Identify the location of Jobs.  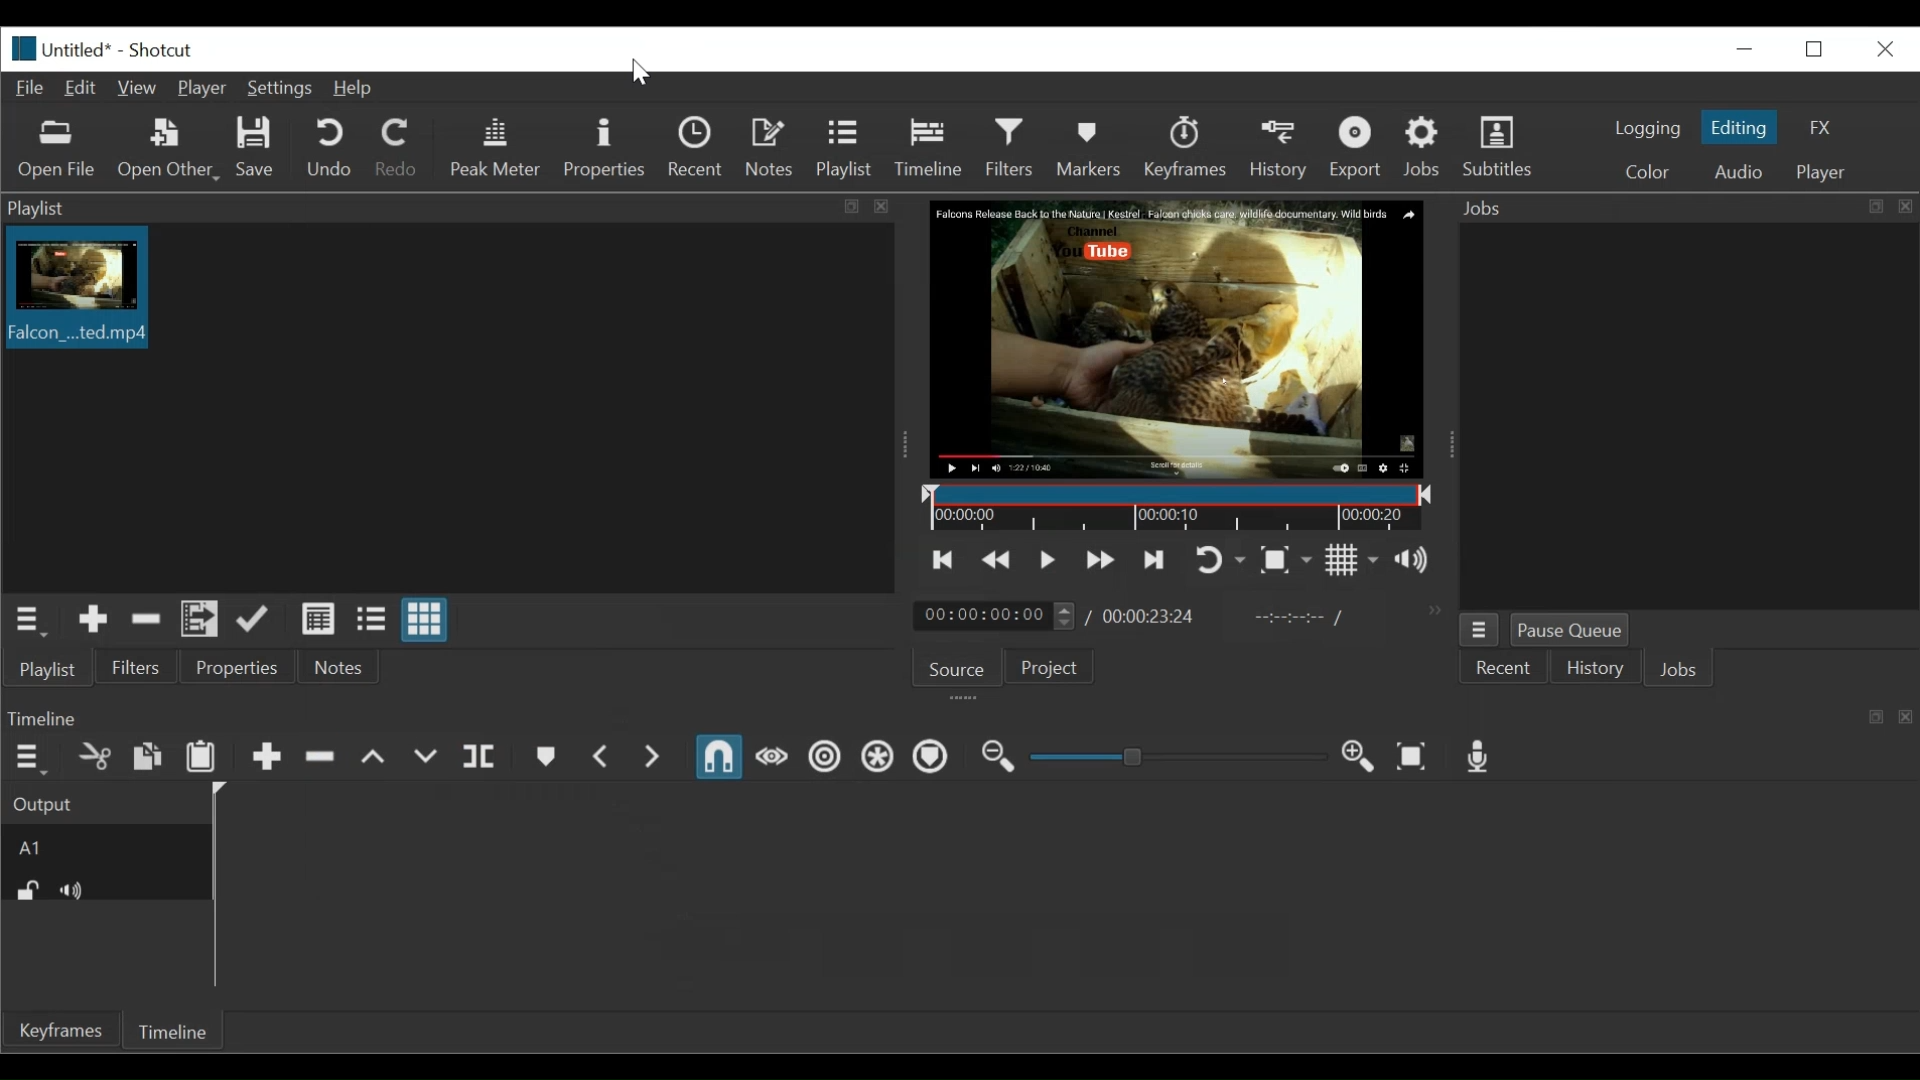
(1681, 673).